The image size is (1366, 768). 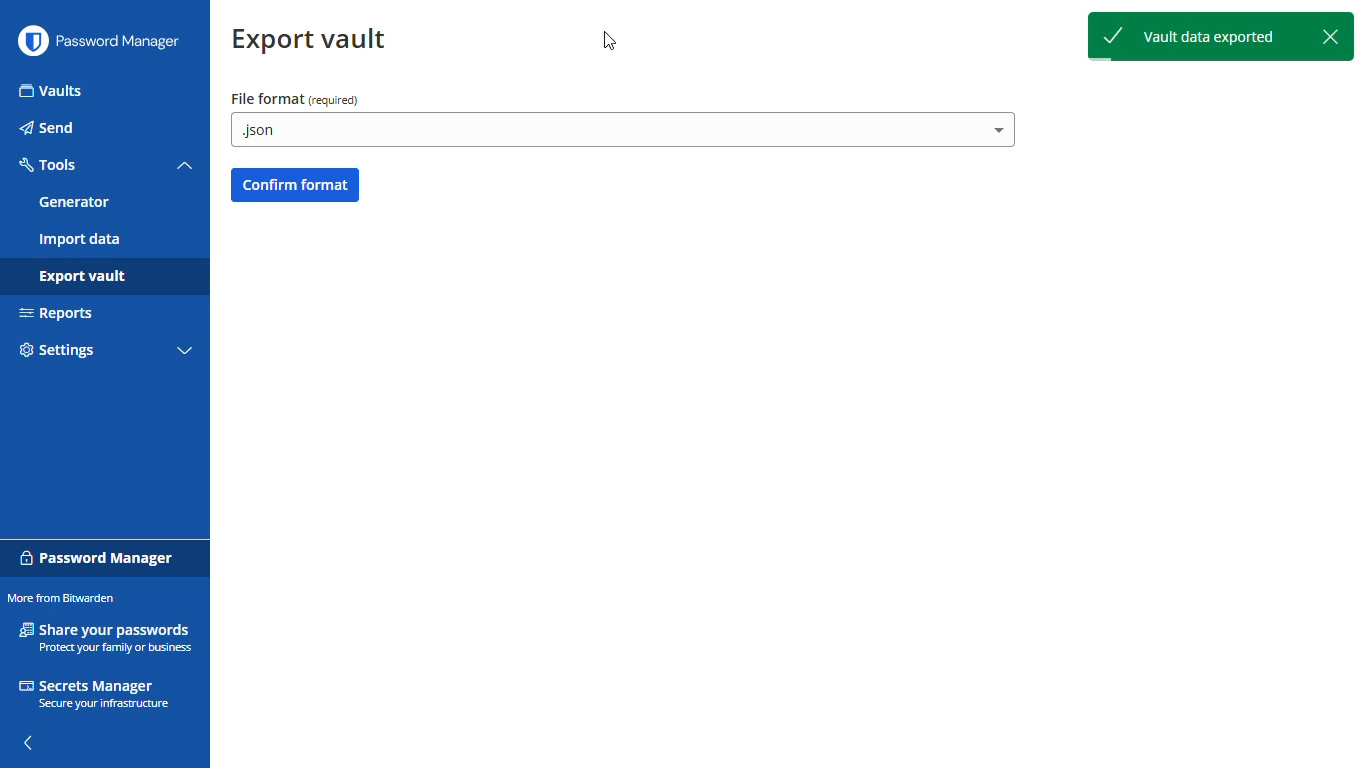 What do you see at coordinates (58, 314) in the screenshot?
I see `reports` at bounding box center [58, 314].